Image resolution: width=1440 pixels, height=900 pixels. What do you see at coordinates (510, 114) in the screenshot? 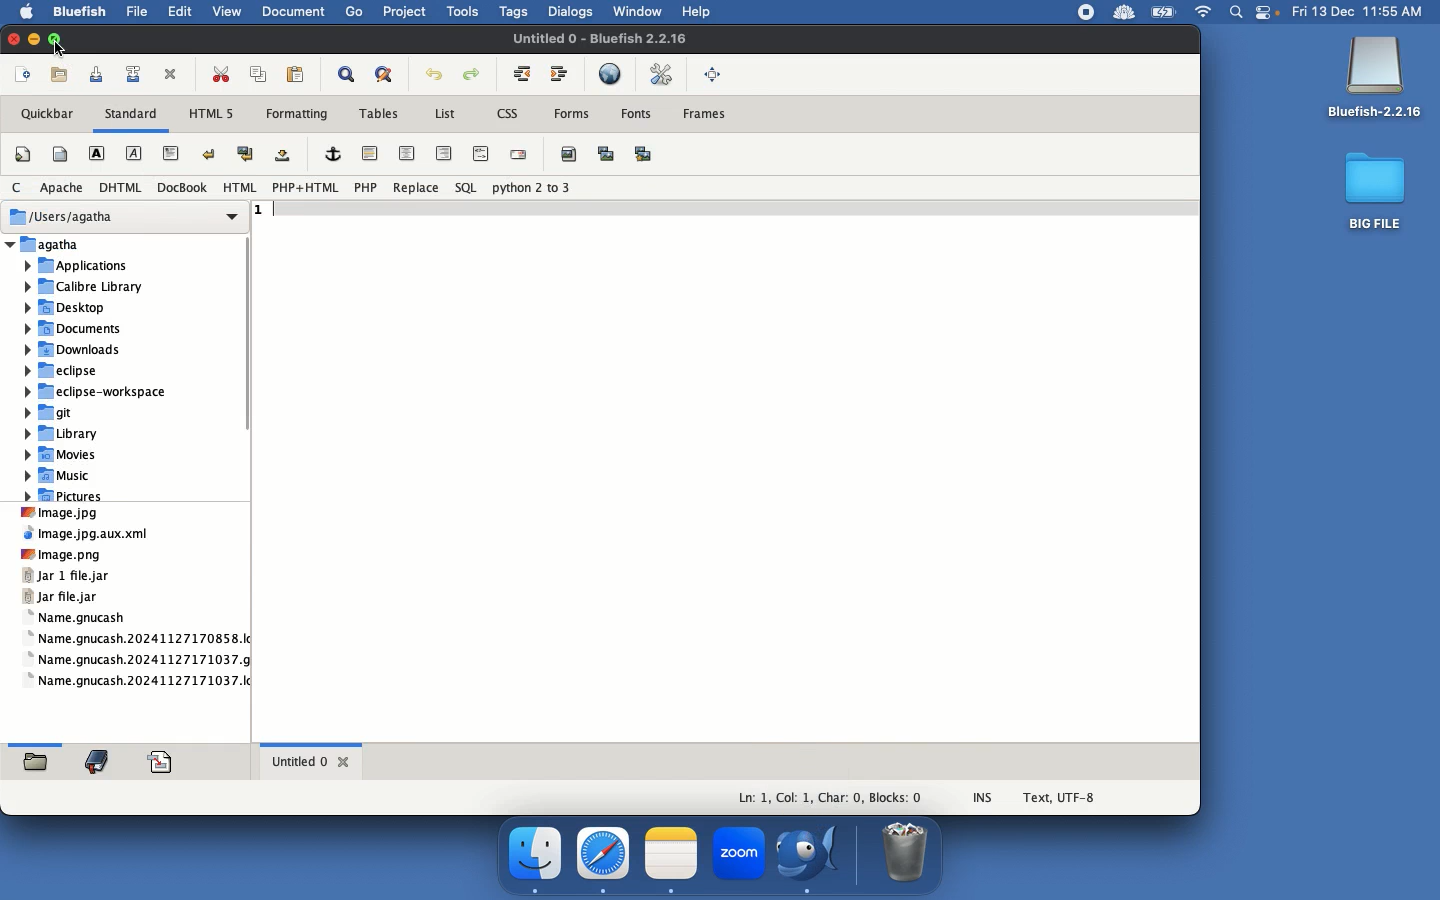
I see `CSS` at bounding box center [510, 114].